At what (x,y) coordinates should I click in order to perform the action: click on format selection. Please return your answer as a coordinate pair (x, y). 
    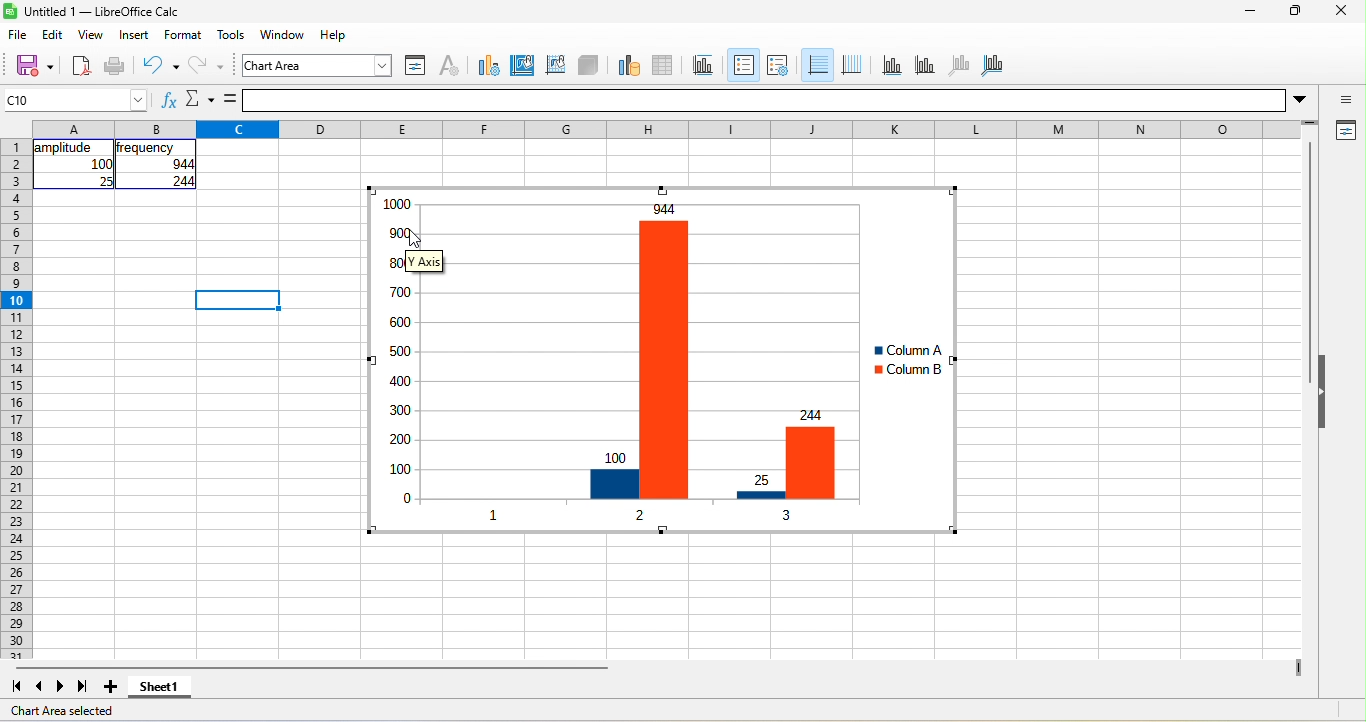
    Looking at the image, I should click on (413, 65).